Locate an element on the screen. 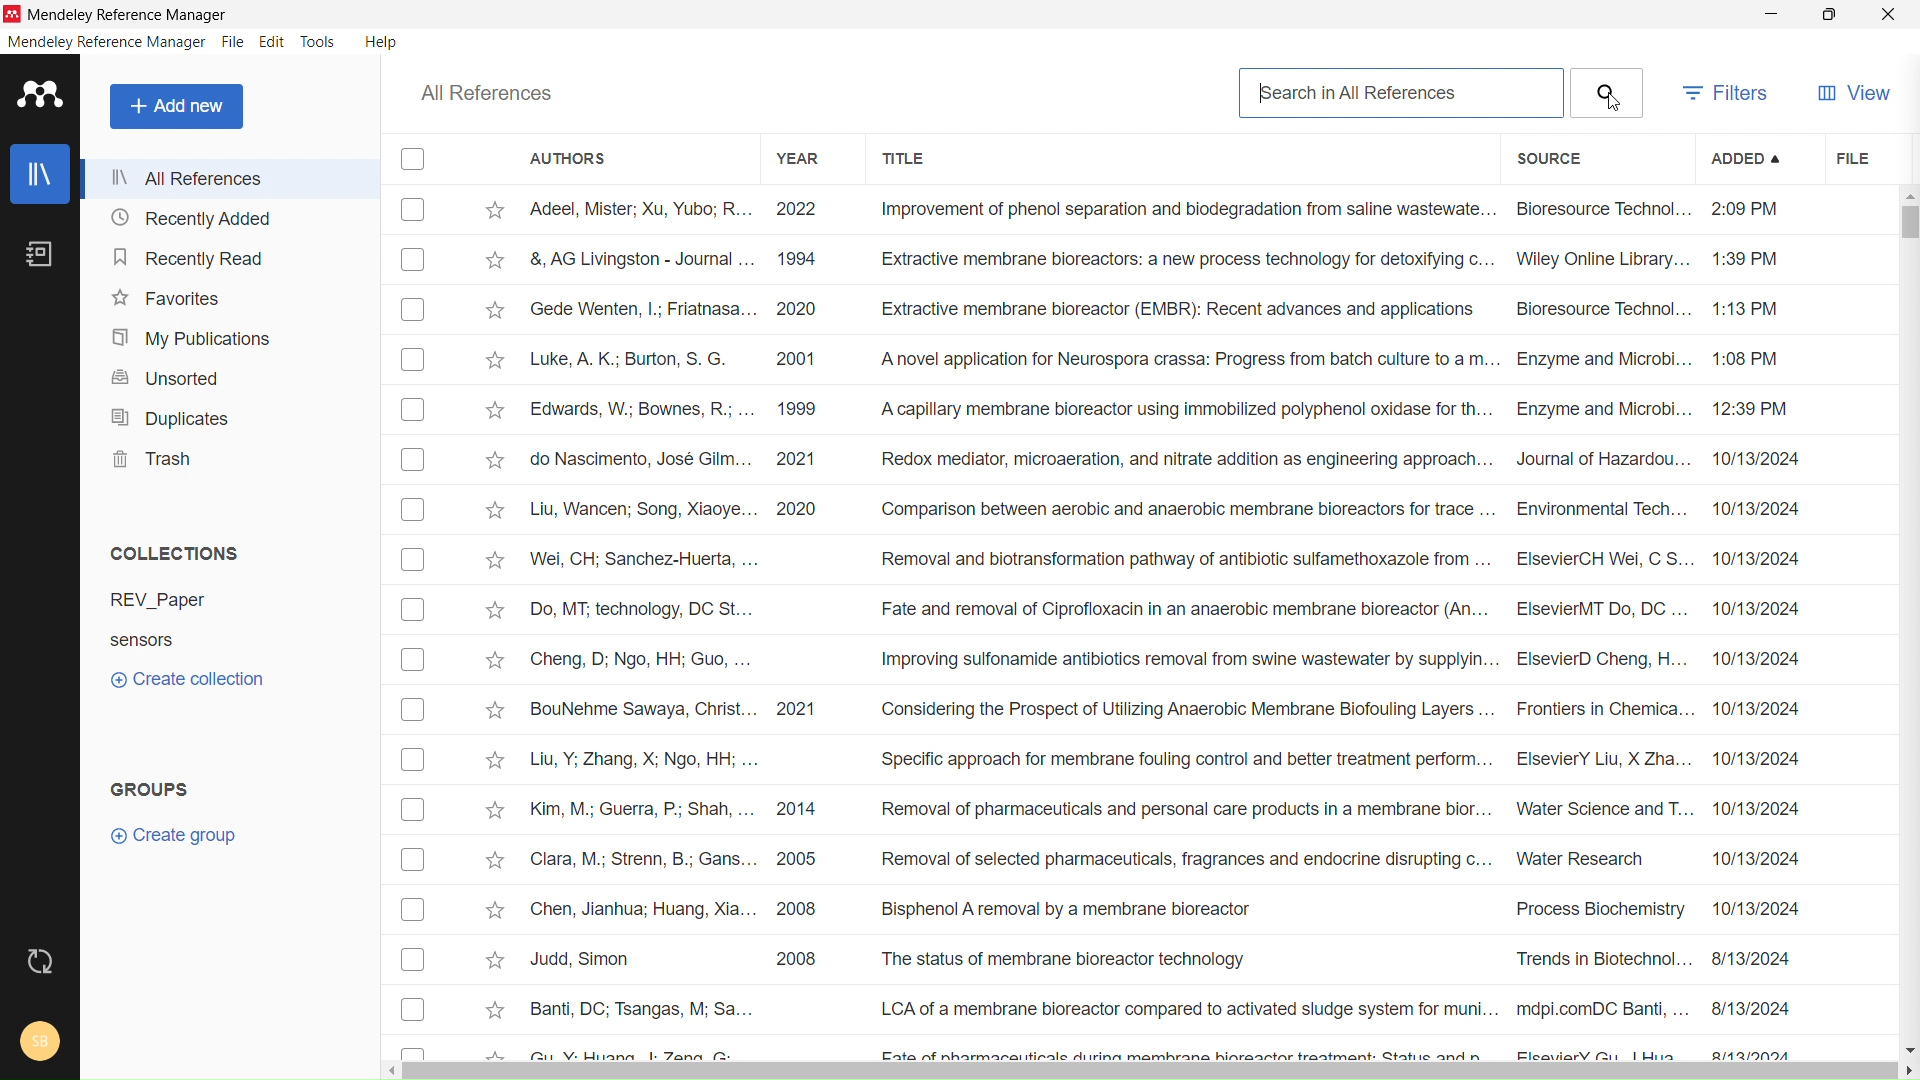 The image size is (1920, 1080). Add to favorites is located at coordinates (494, 806).